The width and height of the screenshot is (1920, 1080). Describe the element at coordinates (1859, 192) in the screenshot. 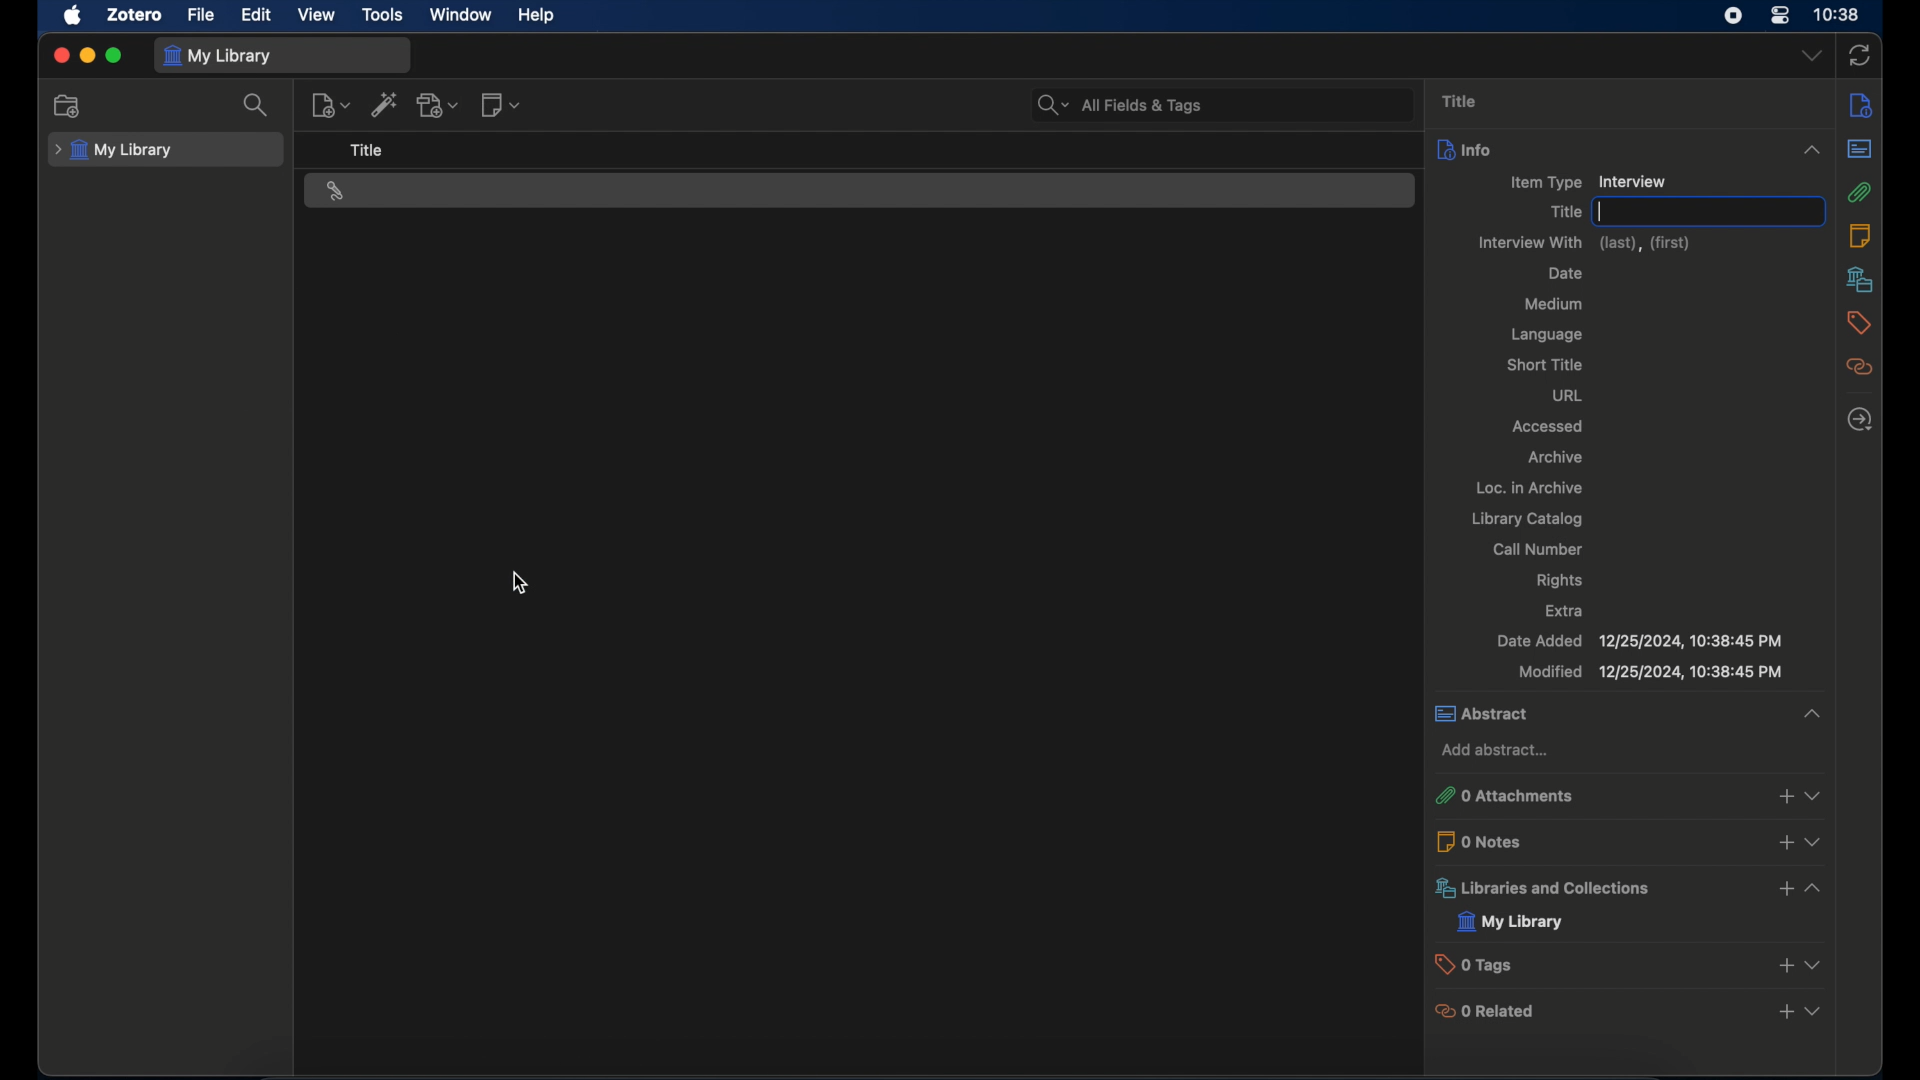

I see `attachments` at that location.